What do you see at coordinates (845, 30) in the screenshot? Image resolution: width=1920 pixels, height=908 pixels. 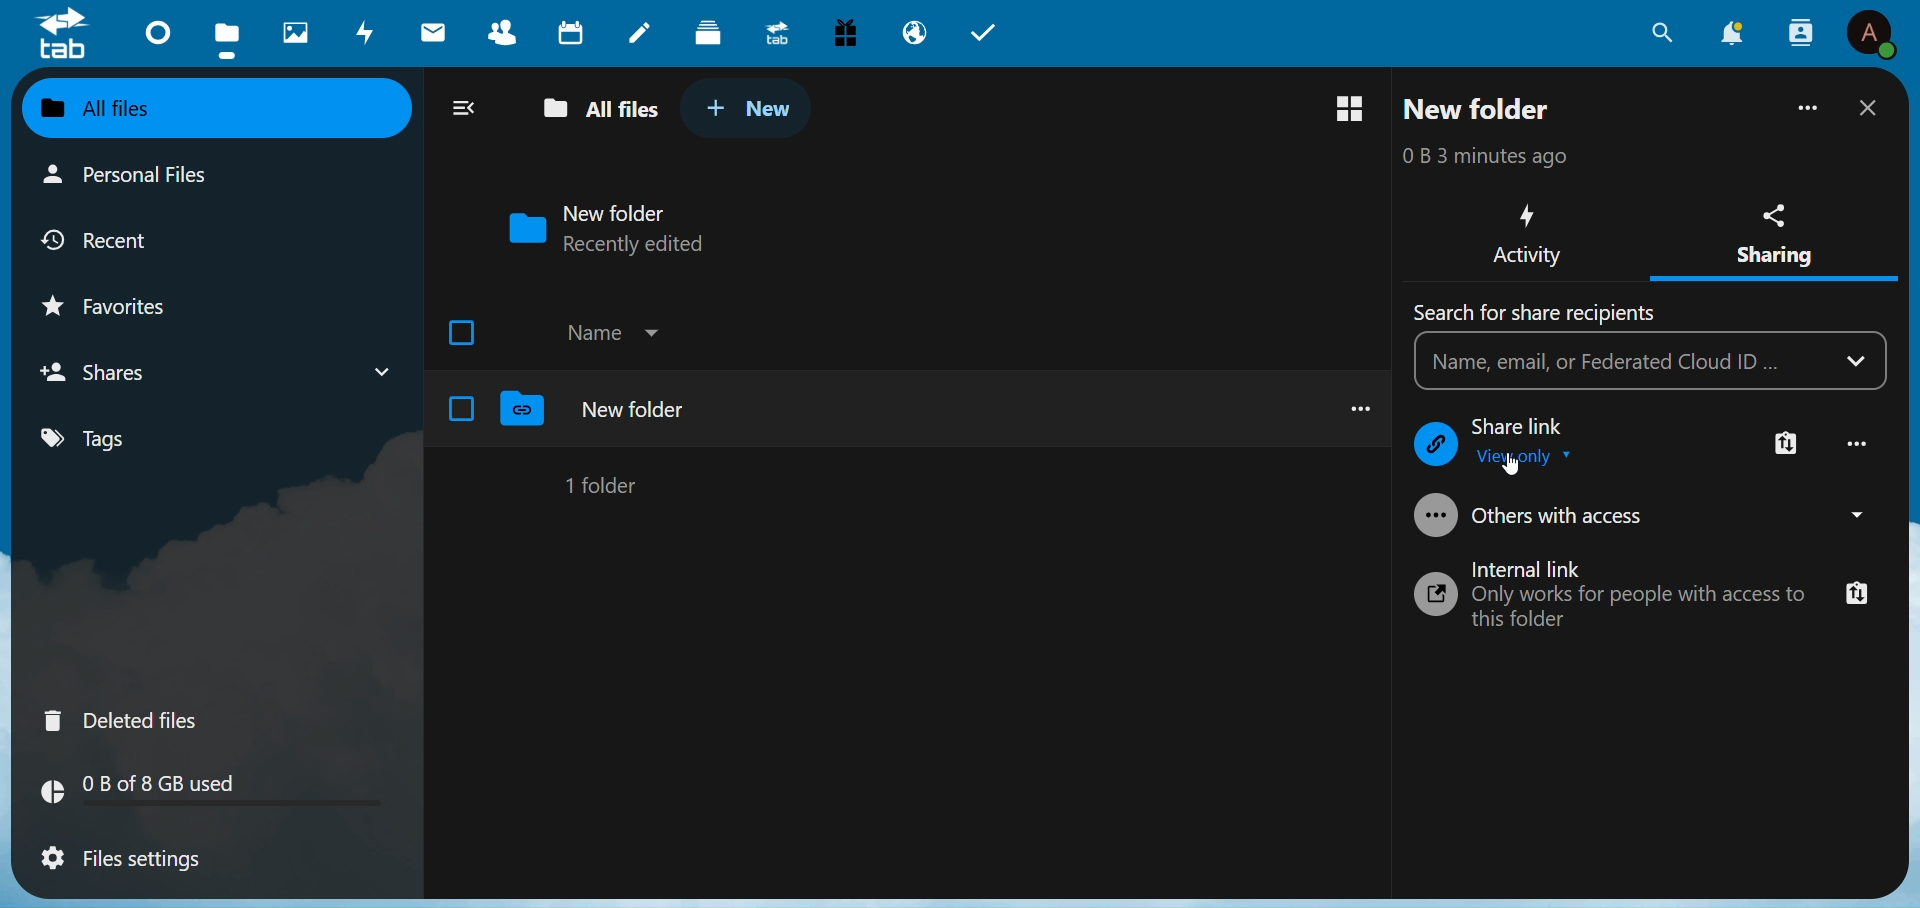 I see `Free Trial` at bounding box center [845, 30].